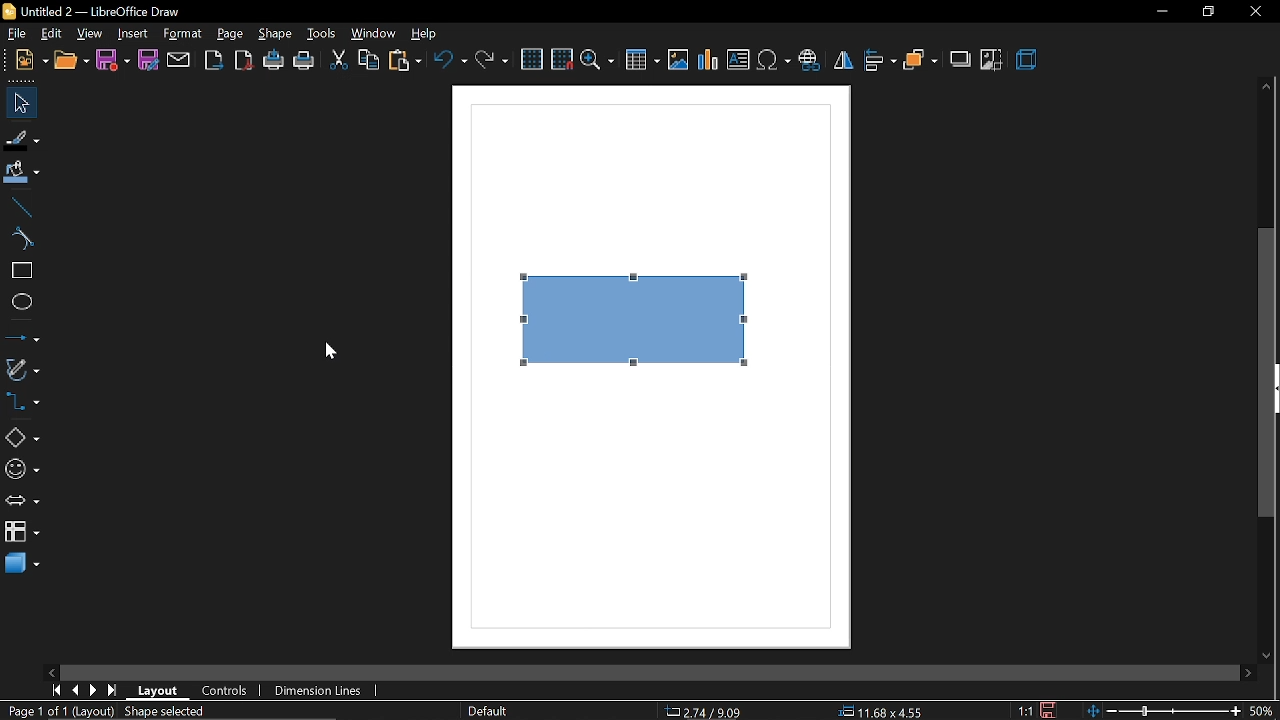  I want to click on lines and arrows, so click(22, 336).